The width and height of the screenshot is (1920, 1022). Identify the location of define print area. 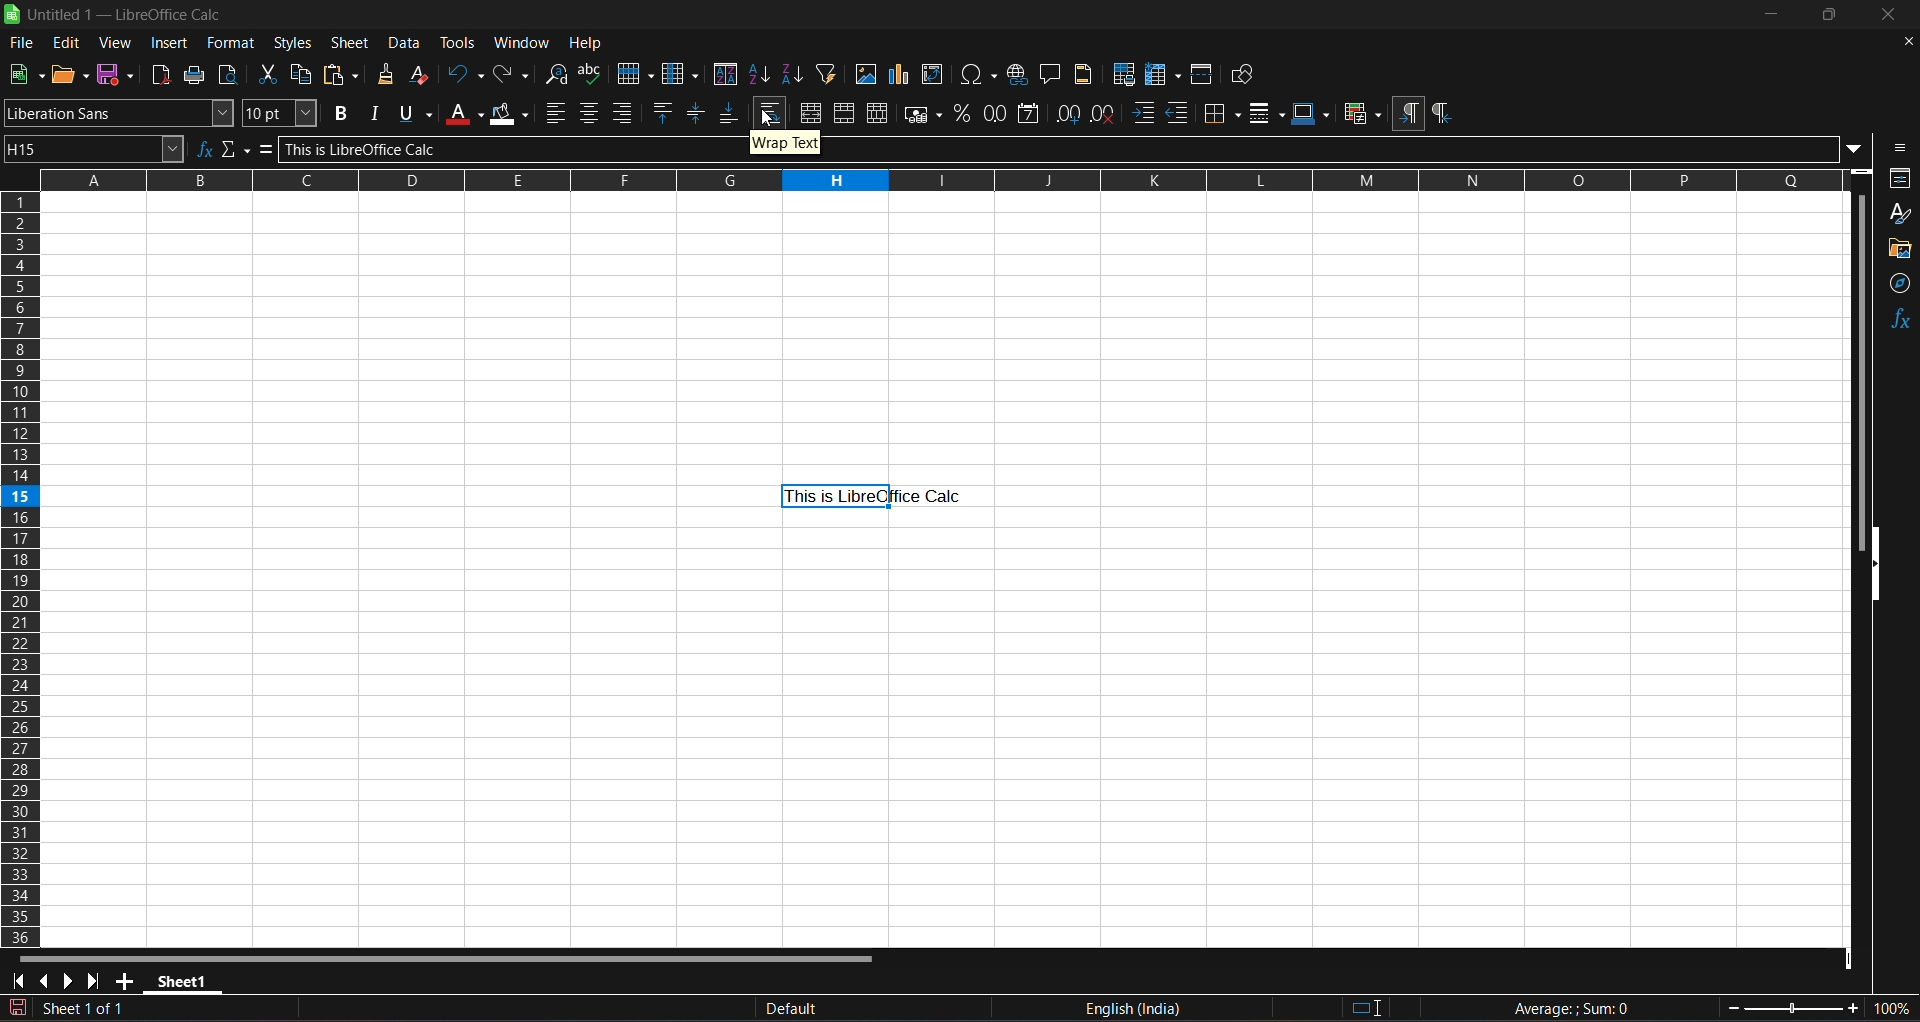
(1124, 74).